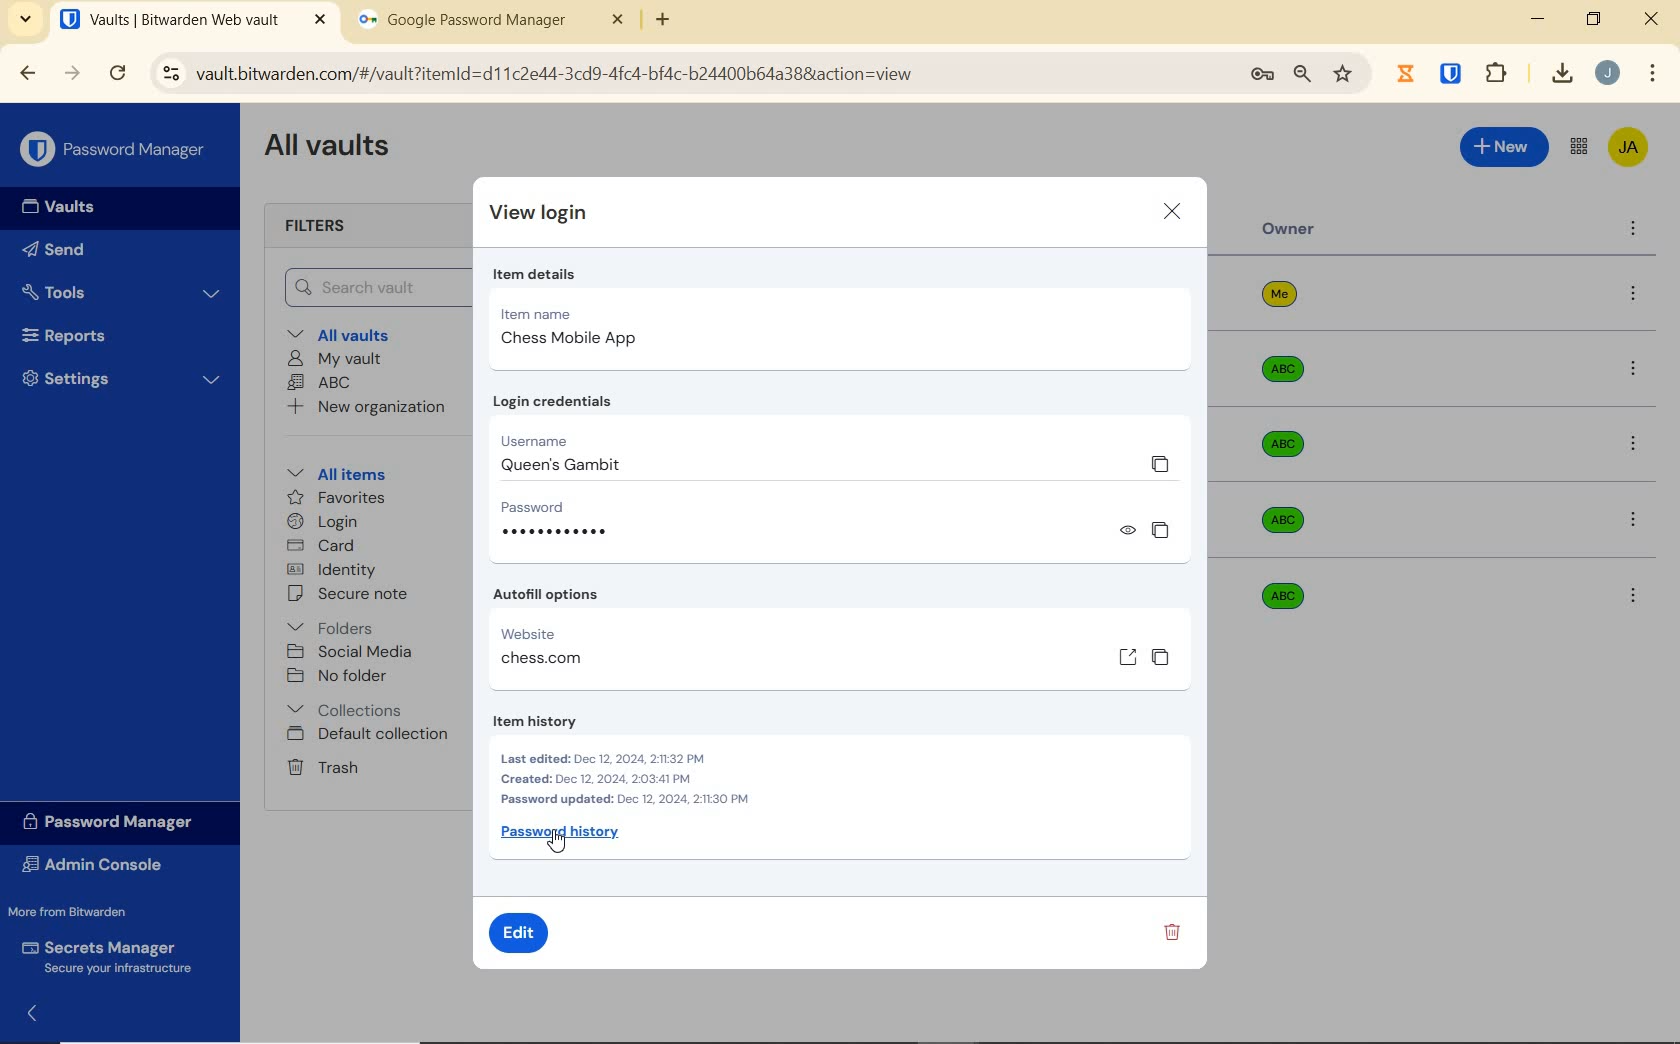 This screenshot has width=1680, height=1044. What do you see at coordinates (1282, 521) in the screenshot?
I see `abc` at bounding box center [1282, 521].